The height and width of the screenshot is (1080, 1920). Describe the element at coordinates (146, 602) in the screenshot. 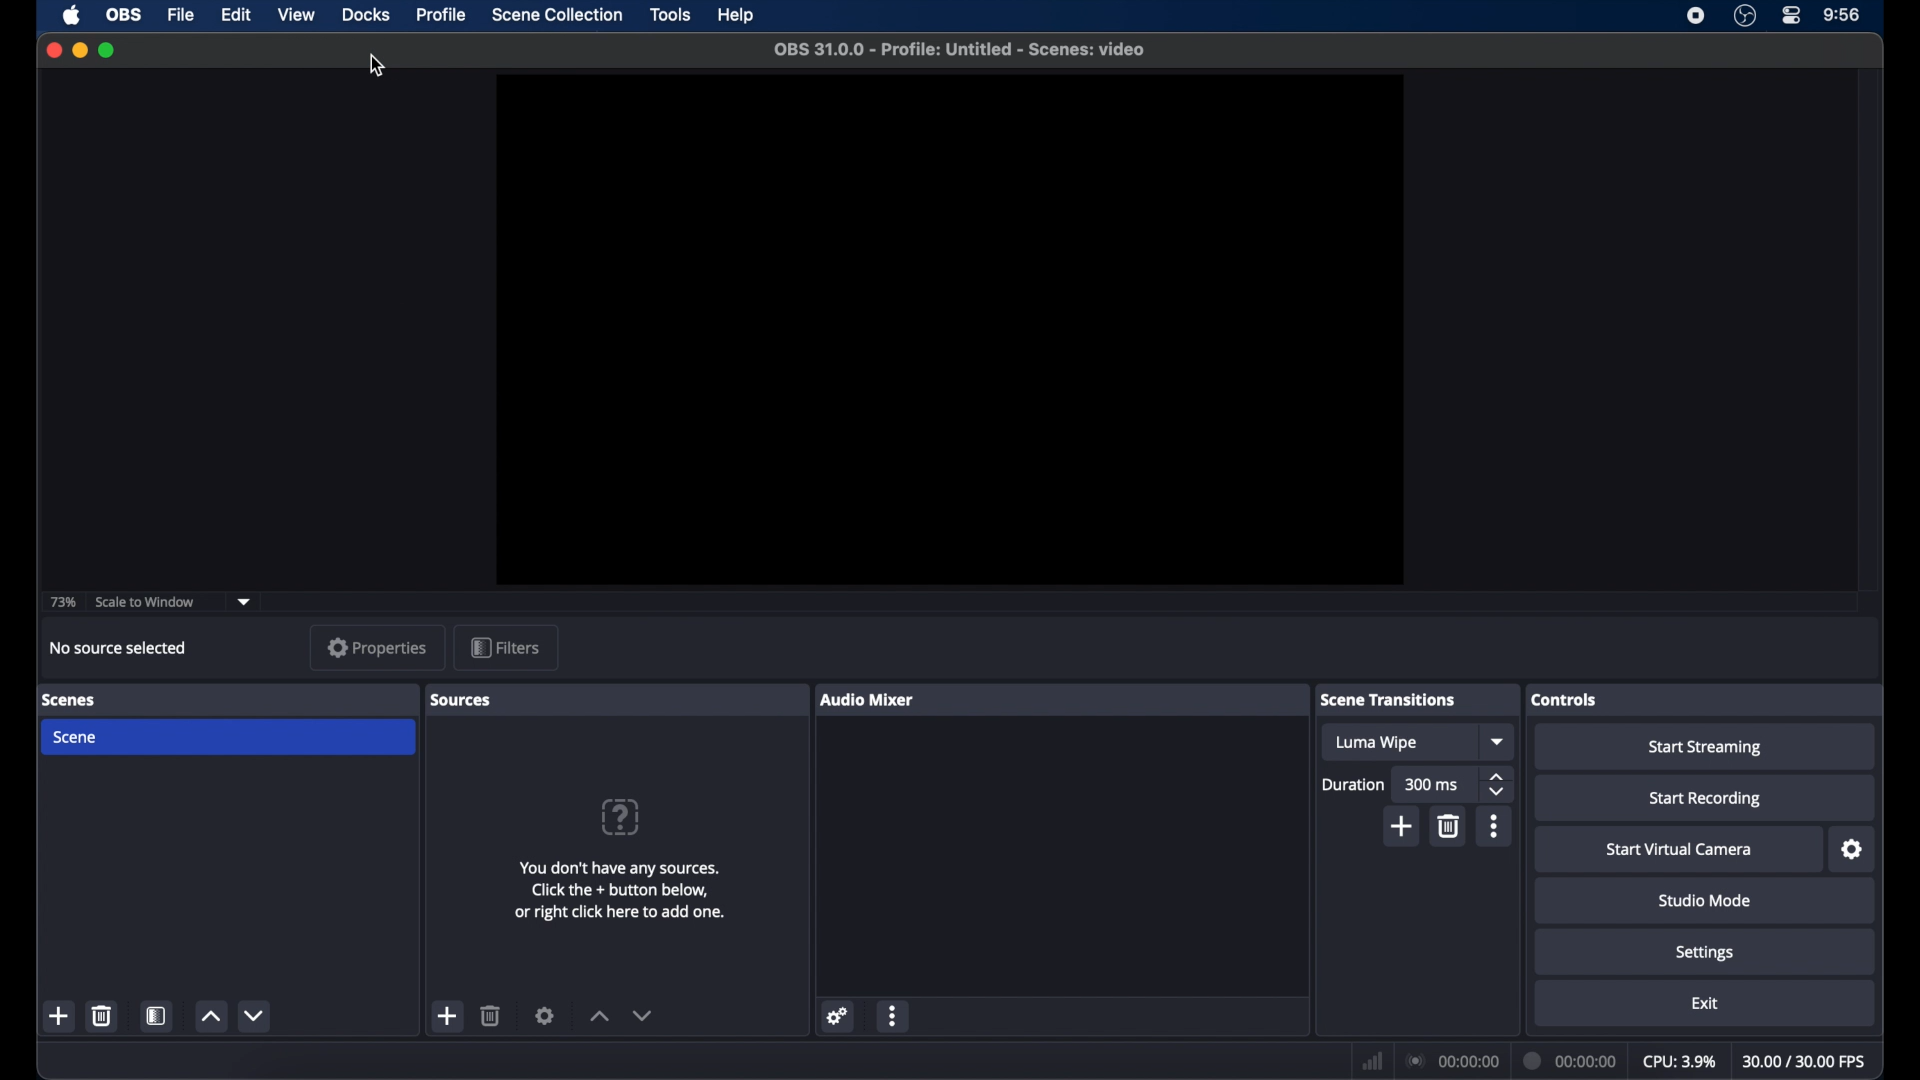

I see `scale to window` at that location.